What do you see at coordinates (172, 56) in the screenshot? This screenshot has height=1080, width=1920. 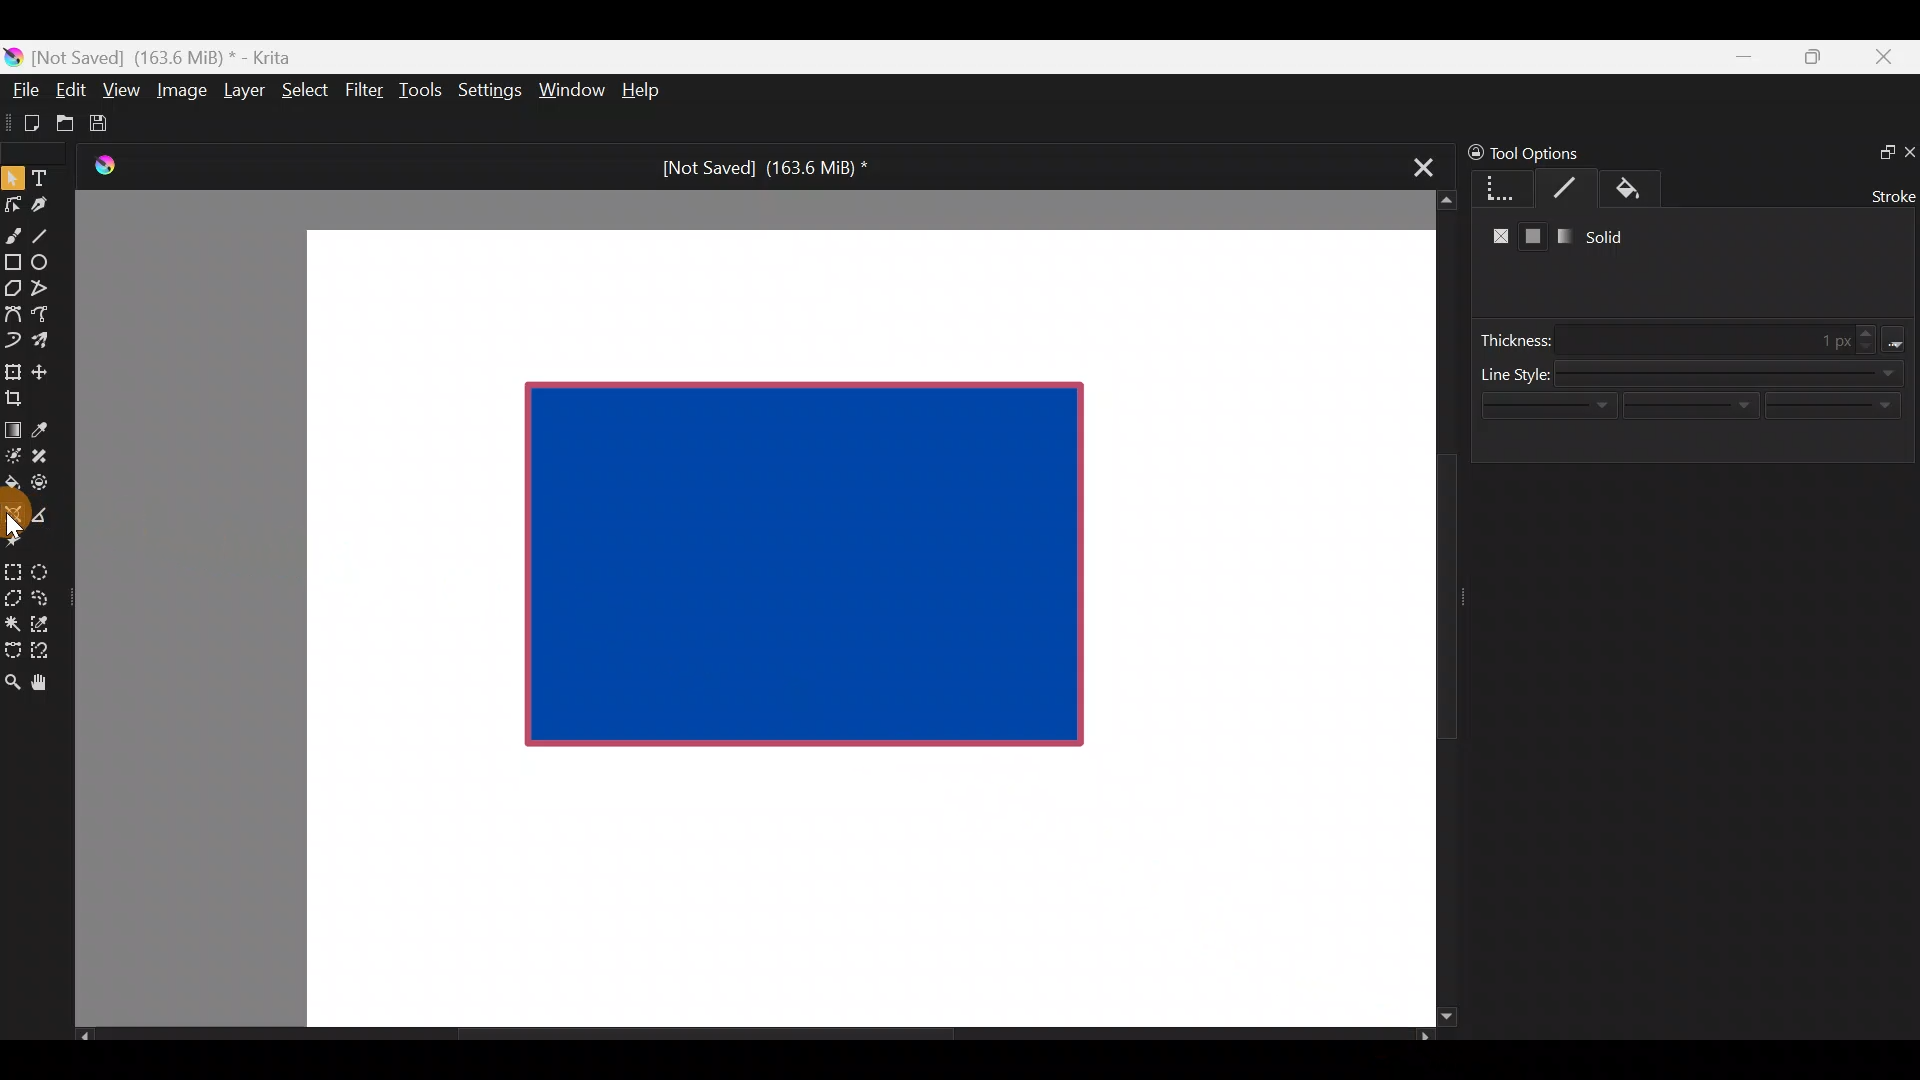 I see `[Not Saved] (163.6 MiB) * - Krita` at bounding box center [172, 56].